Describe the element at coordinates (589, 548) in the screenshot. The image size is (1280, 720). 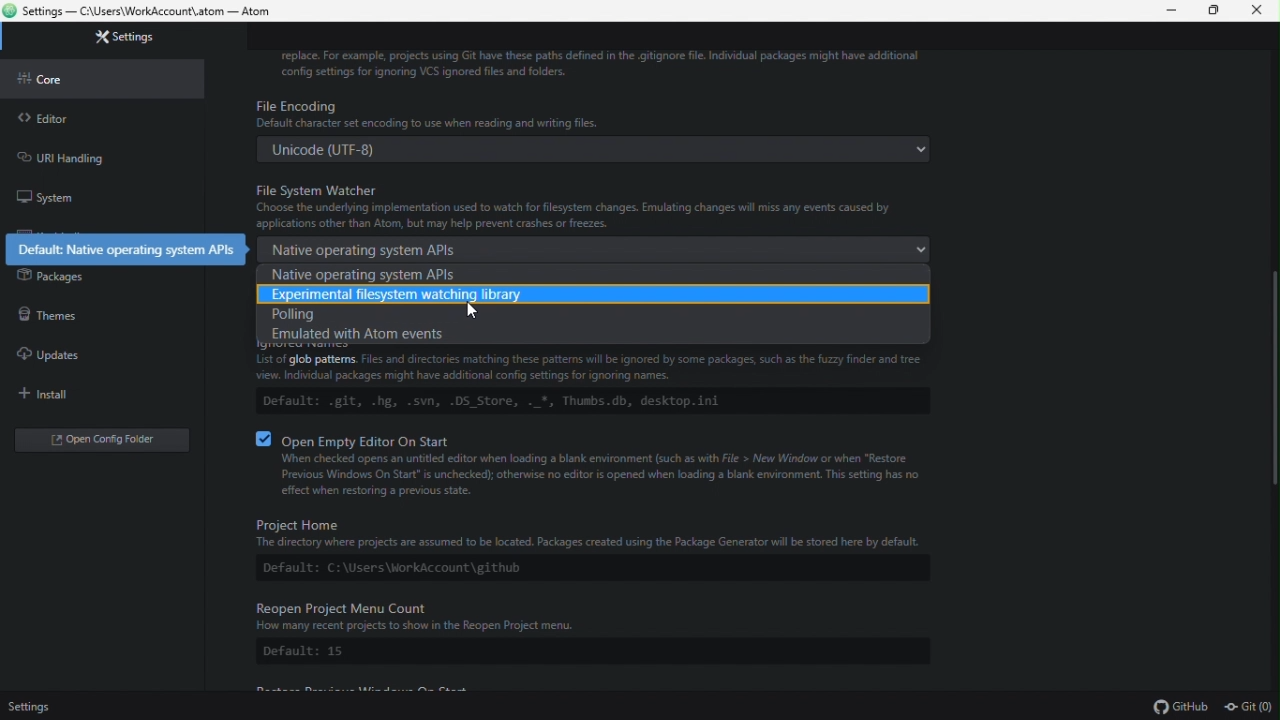
I see `project home` at that location.